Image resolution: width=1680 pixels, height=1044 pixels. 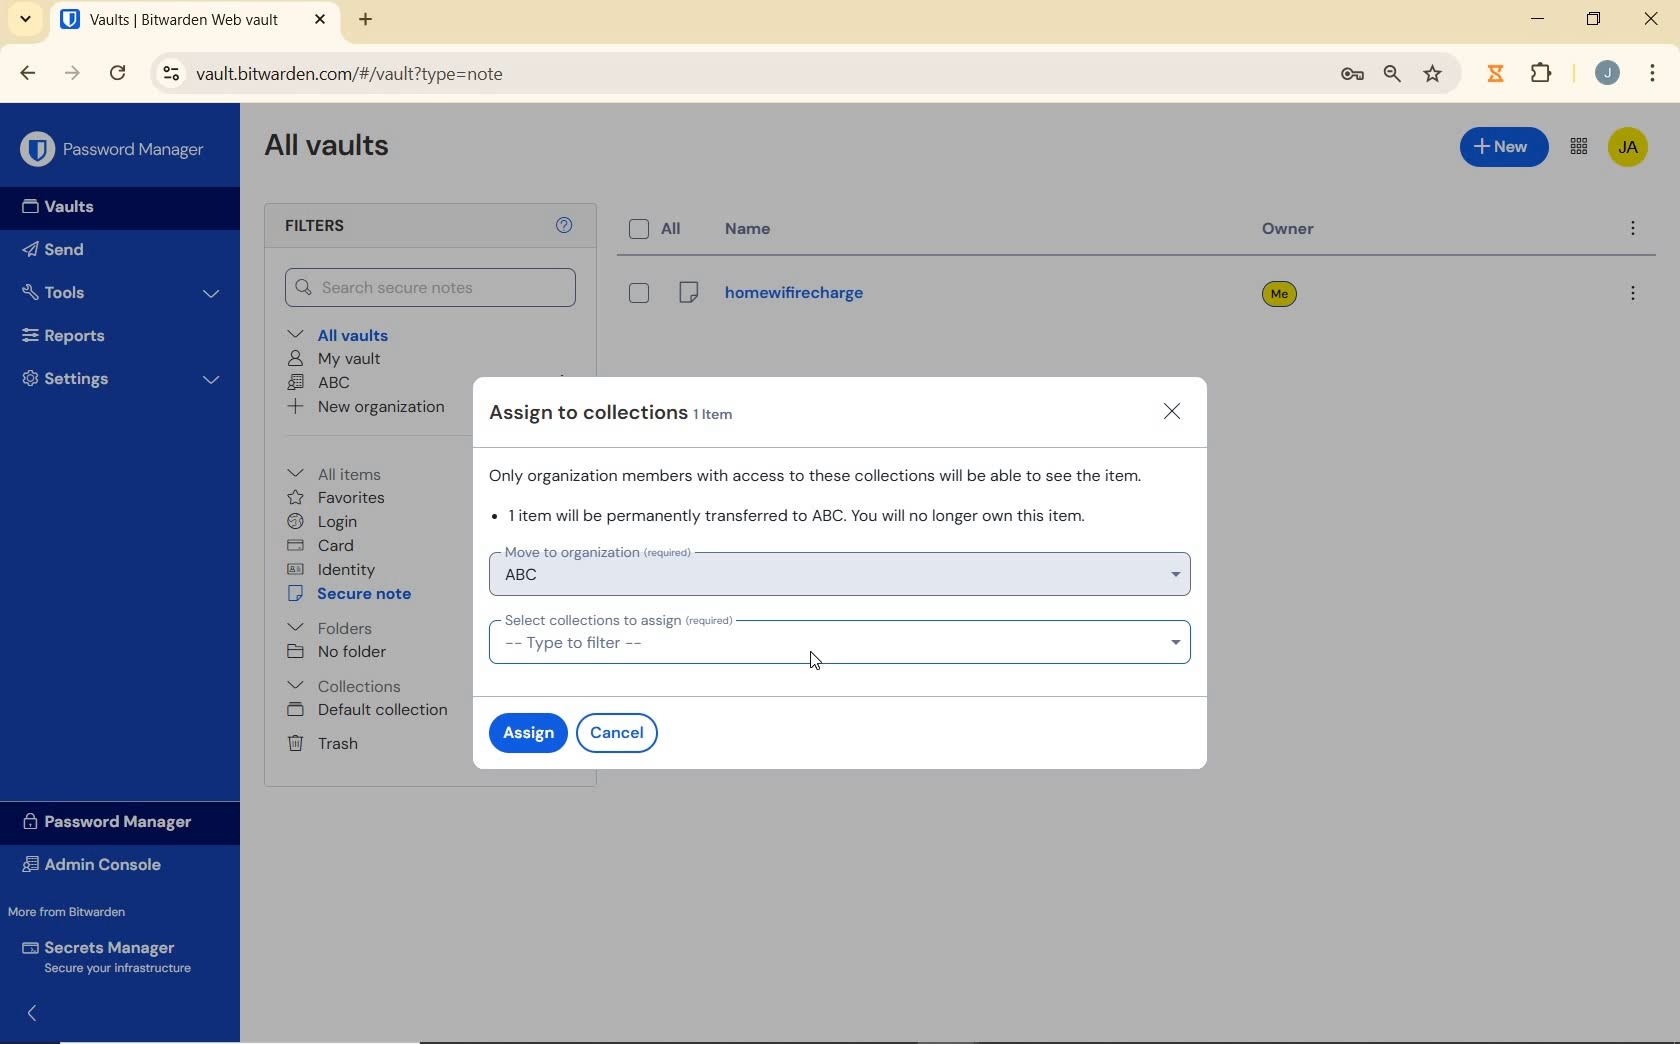 What do you see at coordinates (525, 733) in the screenshot?
I see `assign` at bounding box center [525, 733].